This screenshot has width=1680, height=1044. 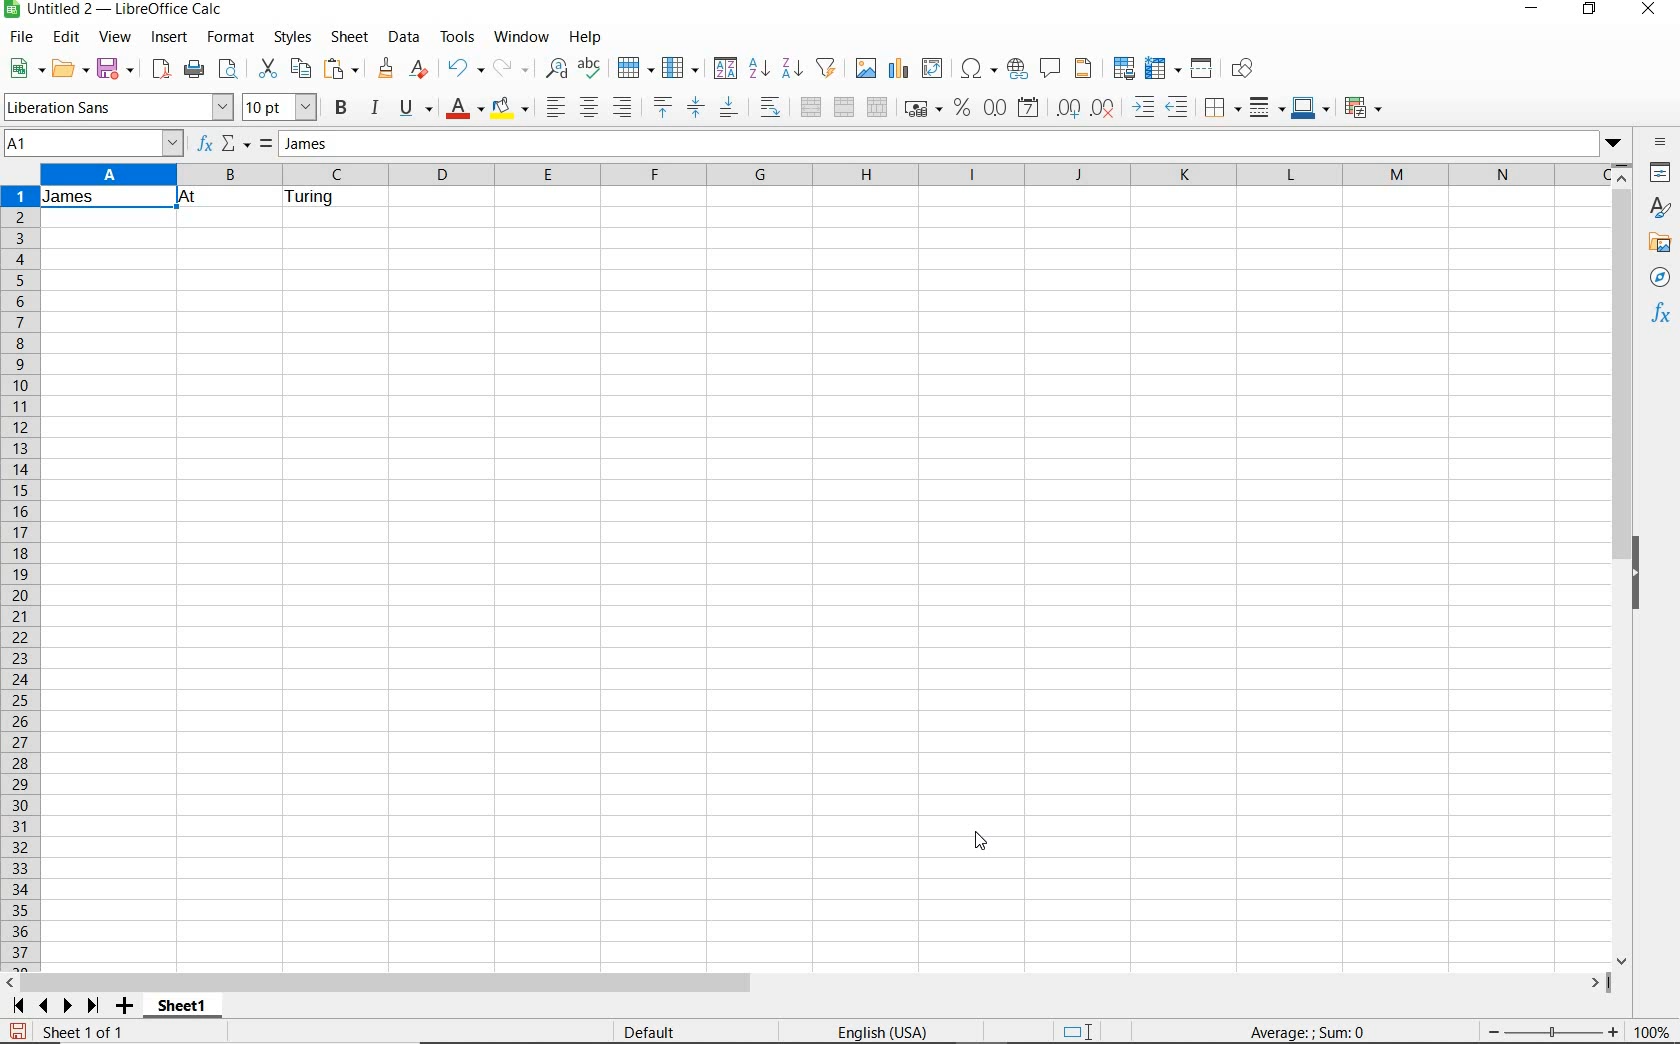 What do you see at coordinates (294, 40) in the screenshot?
I see `styles` at bounding box center [294, 40].